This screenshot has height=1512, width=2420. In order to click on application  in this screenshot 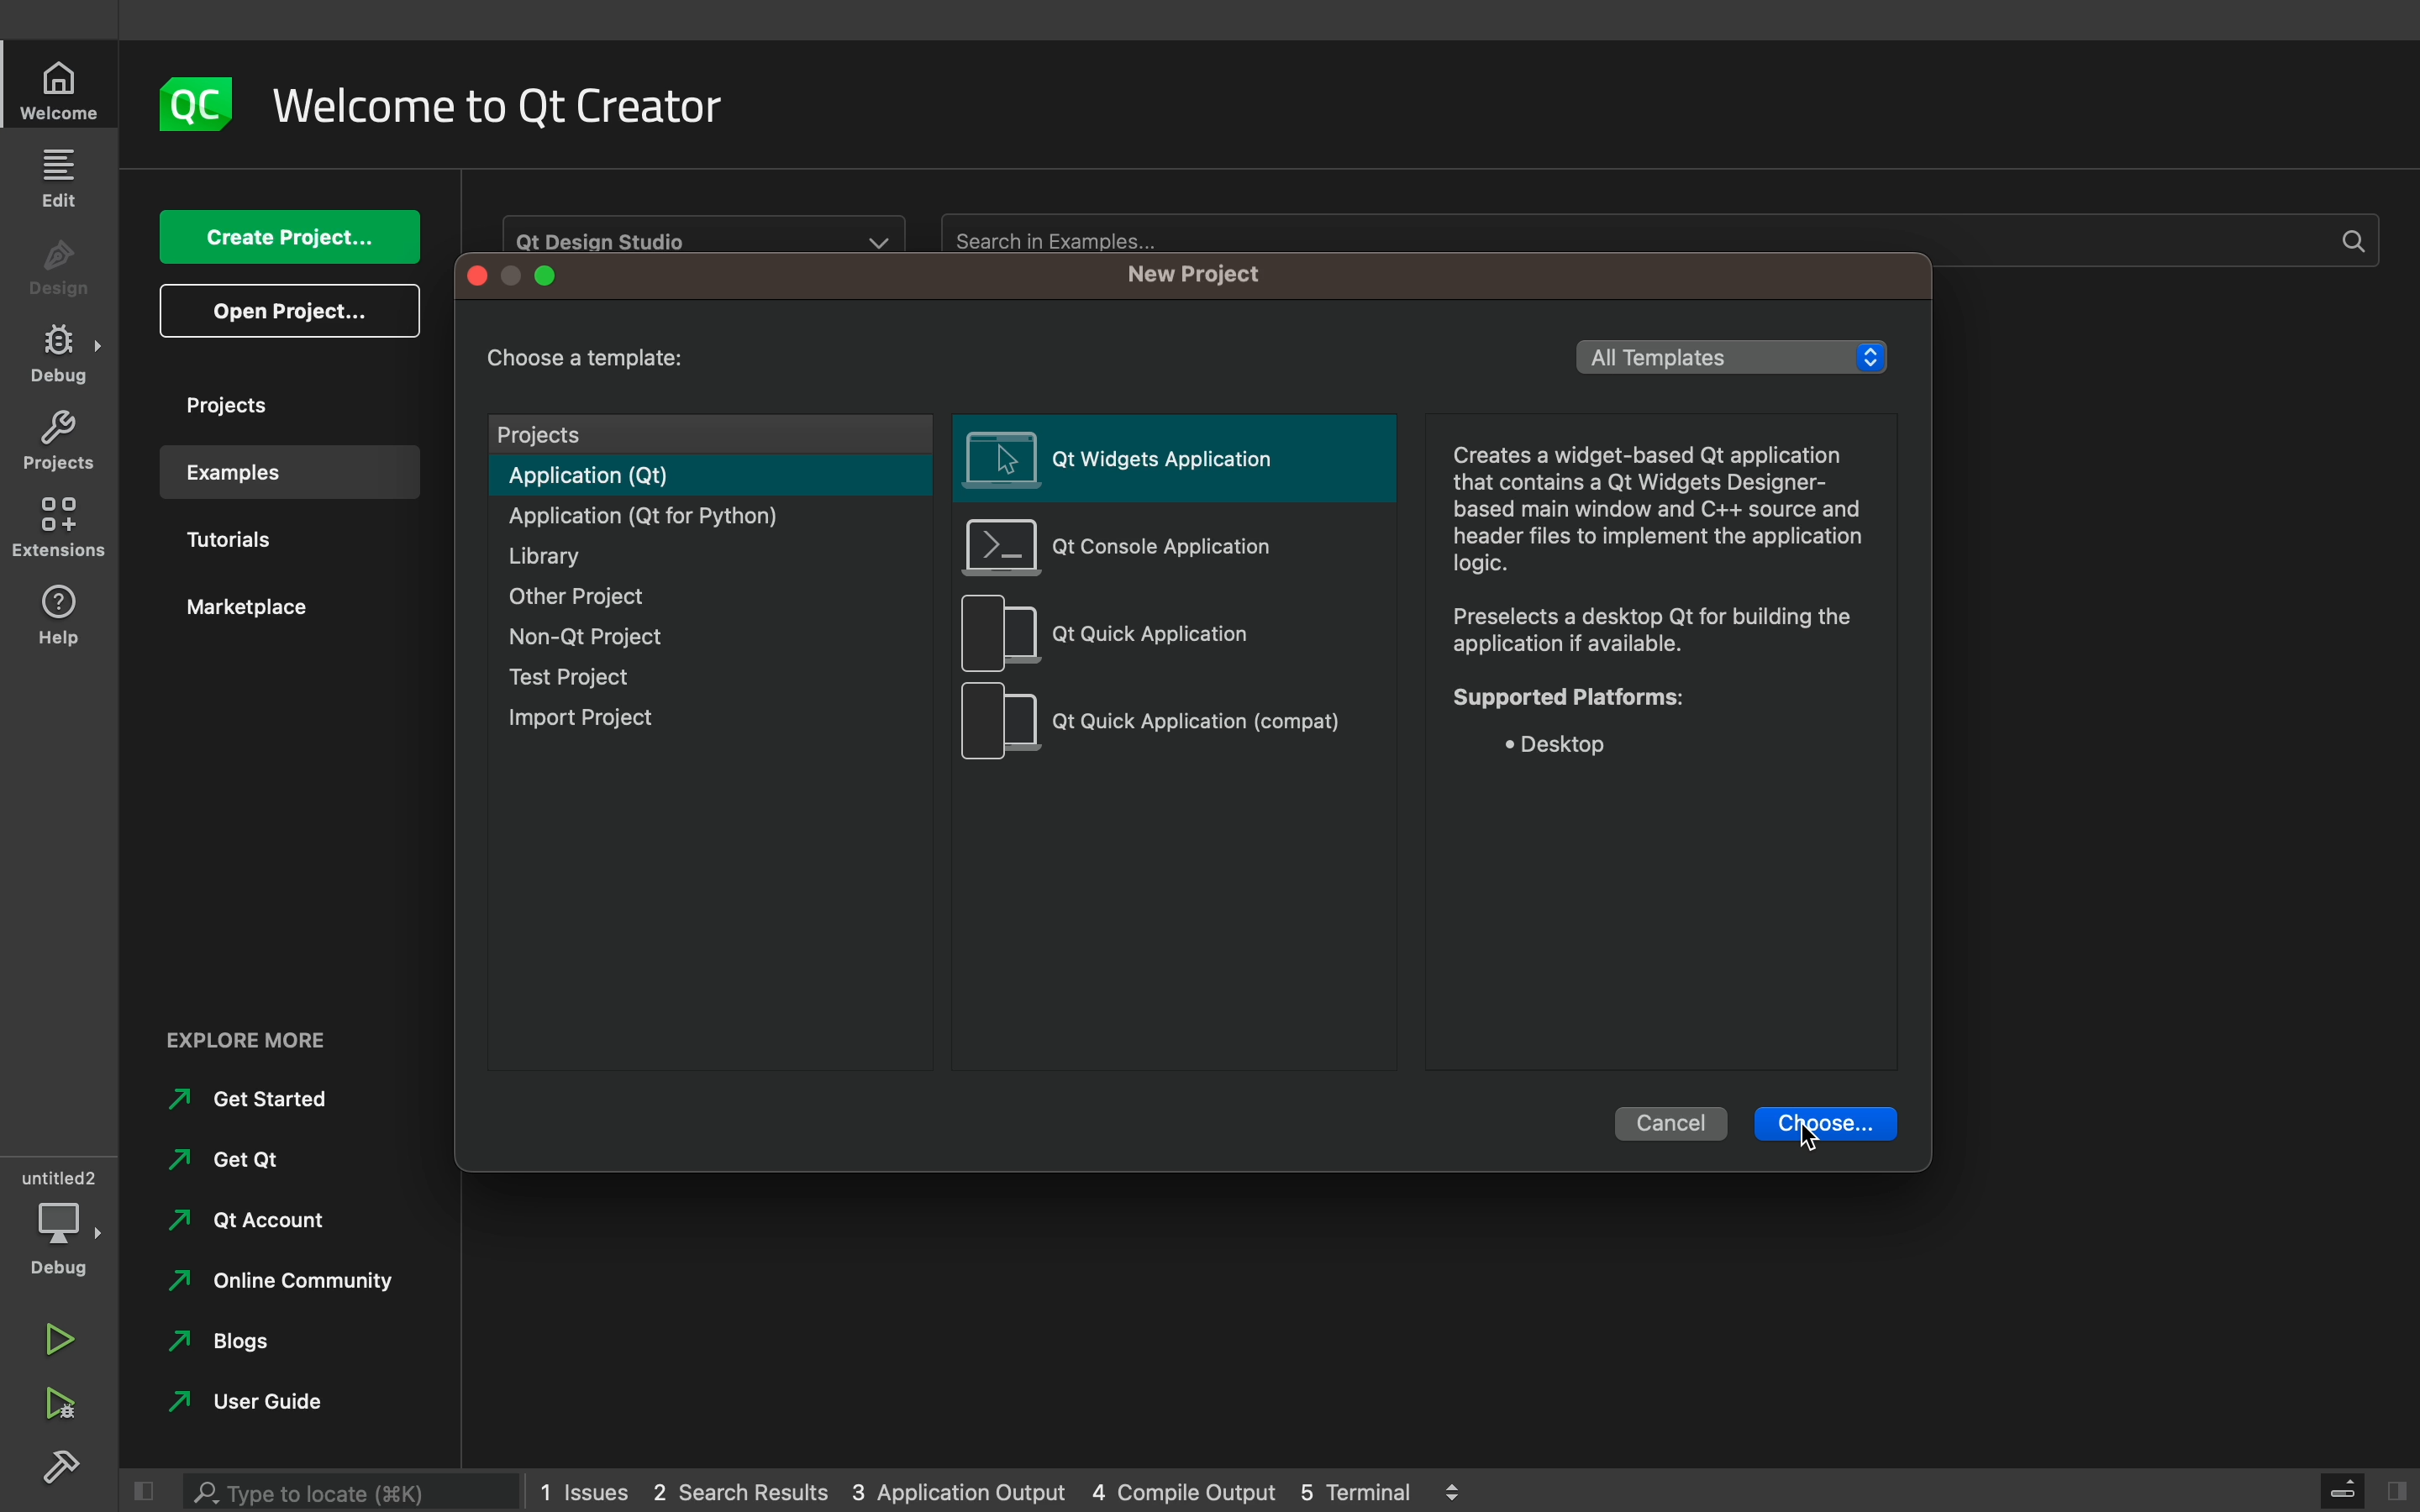, I will do `click(708, 516)`.